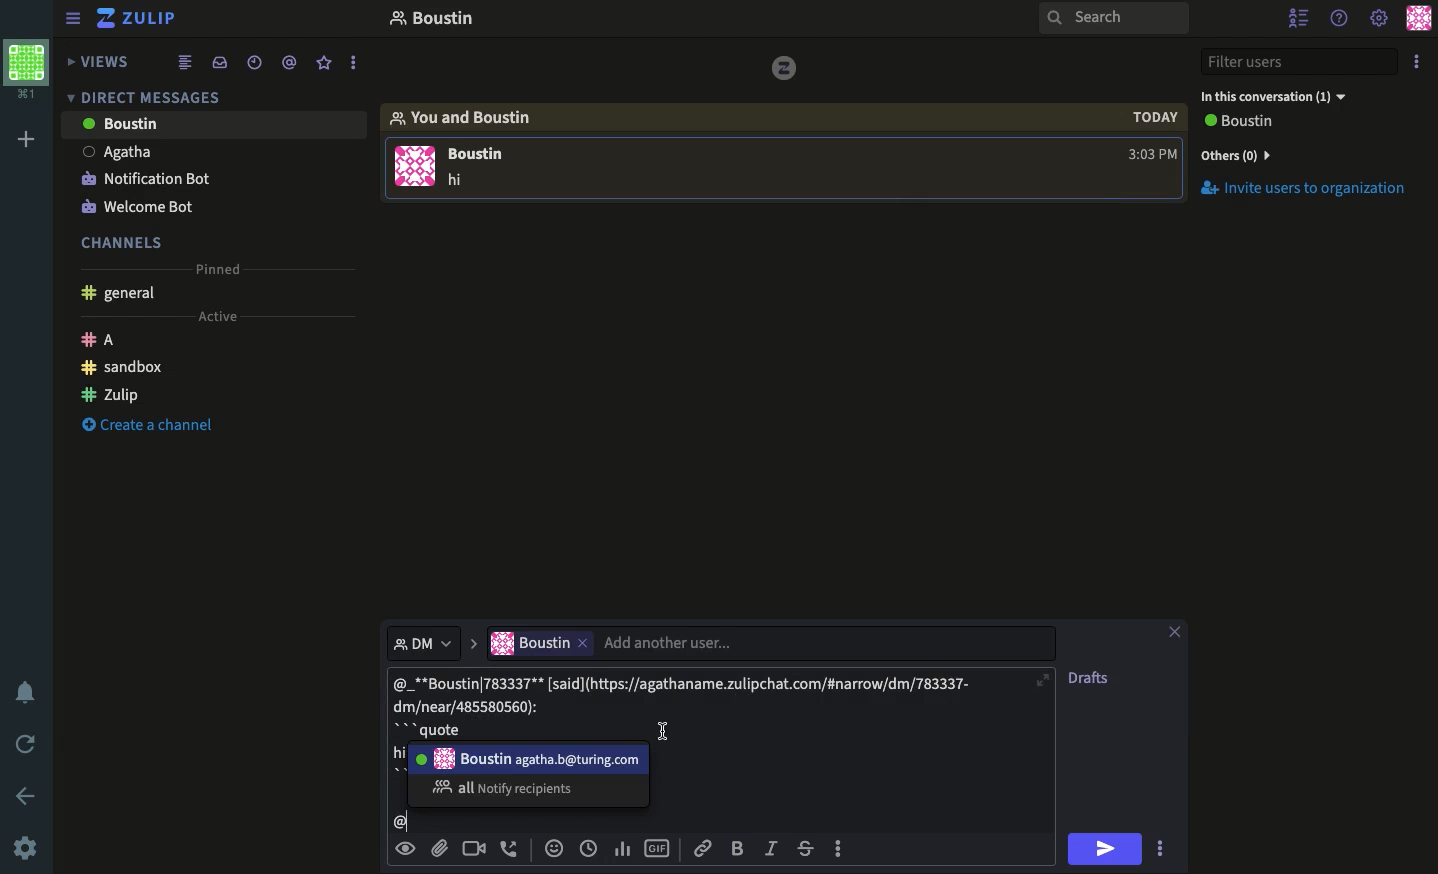  I want to click on Text, so click(689, 702).